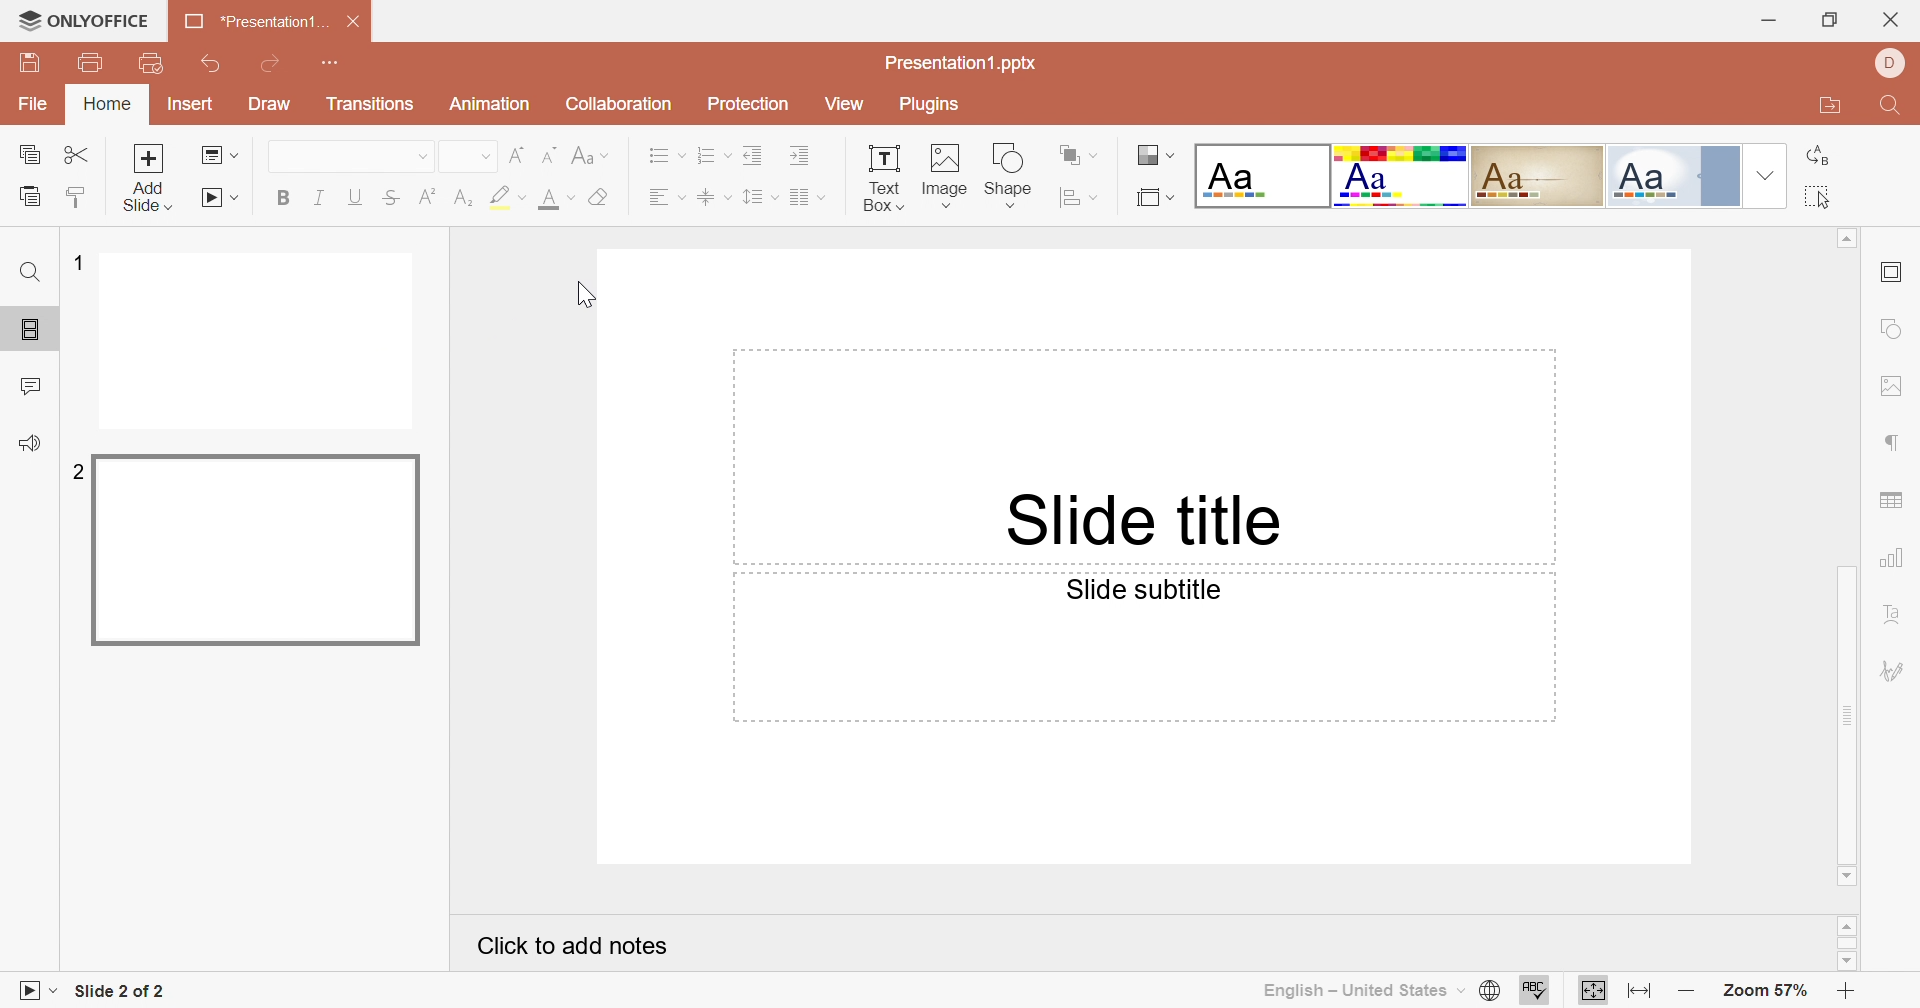 This screenshot has height=1008, width=1920. Describe the element at coordinates (1844, 963) in the screenshot. I see `Scroll Down` at that location.